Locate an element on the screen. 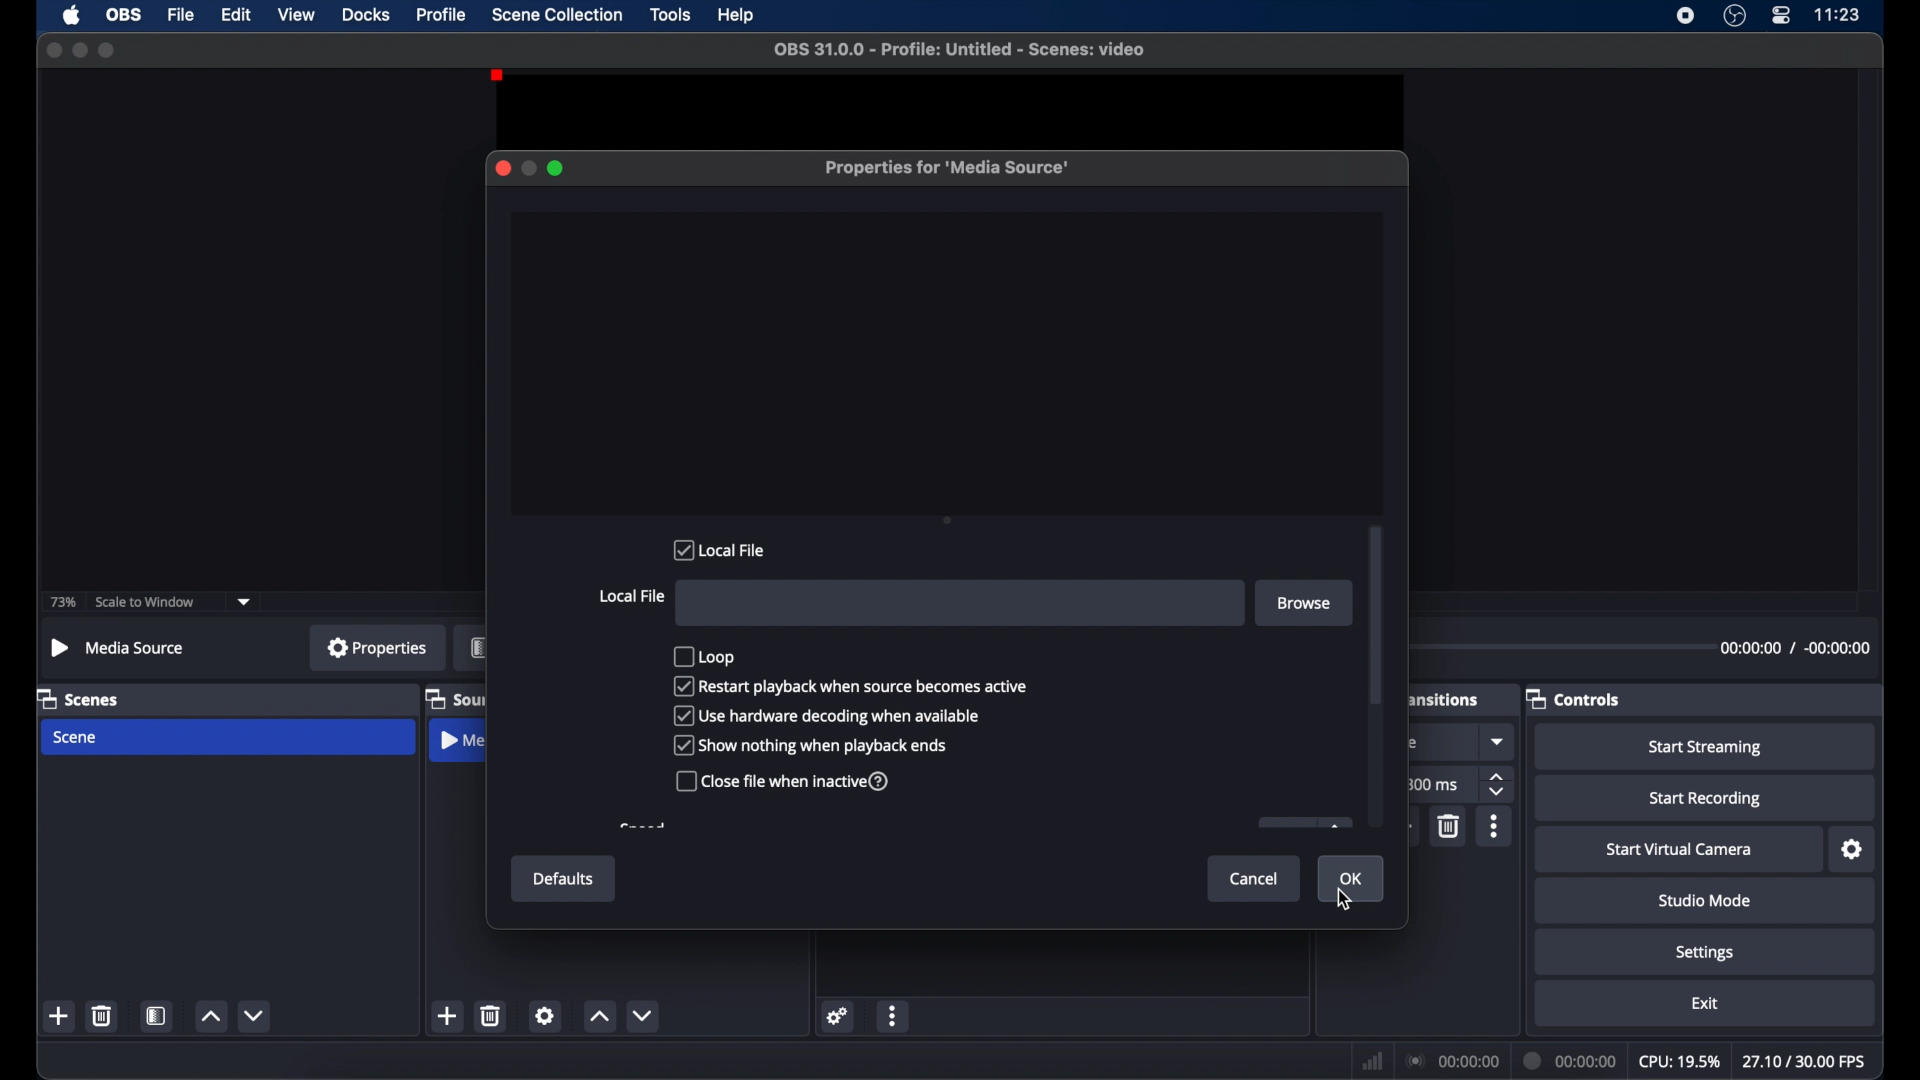 This screenshot has height=1080, width=1920. show nothing when playback ends is located at coordinates (811, 745).